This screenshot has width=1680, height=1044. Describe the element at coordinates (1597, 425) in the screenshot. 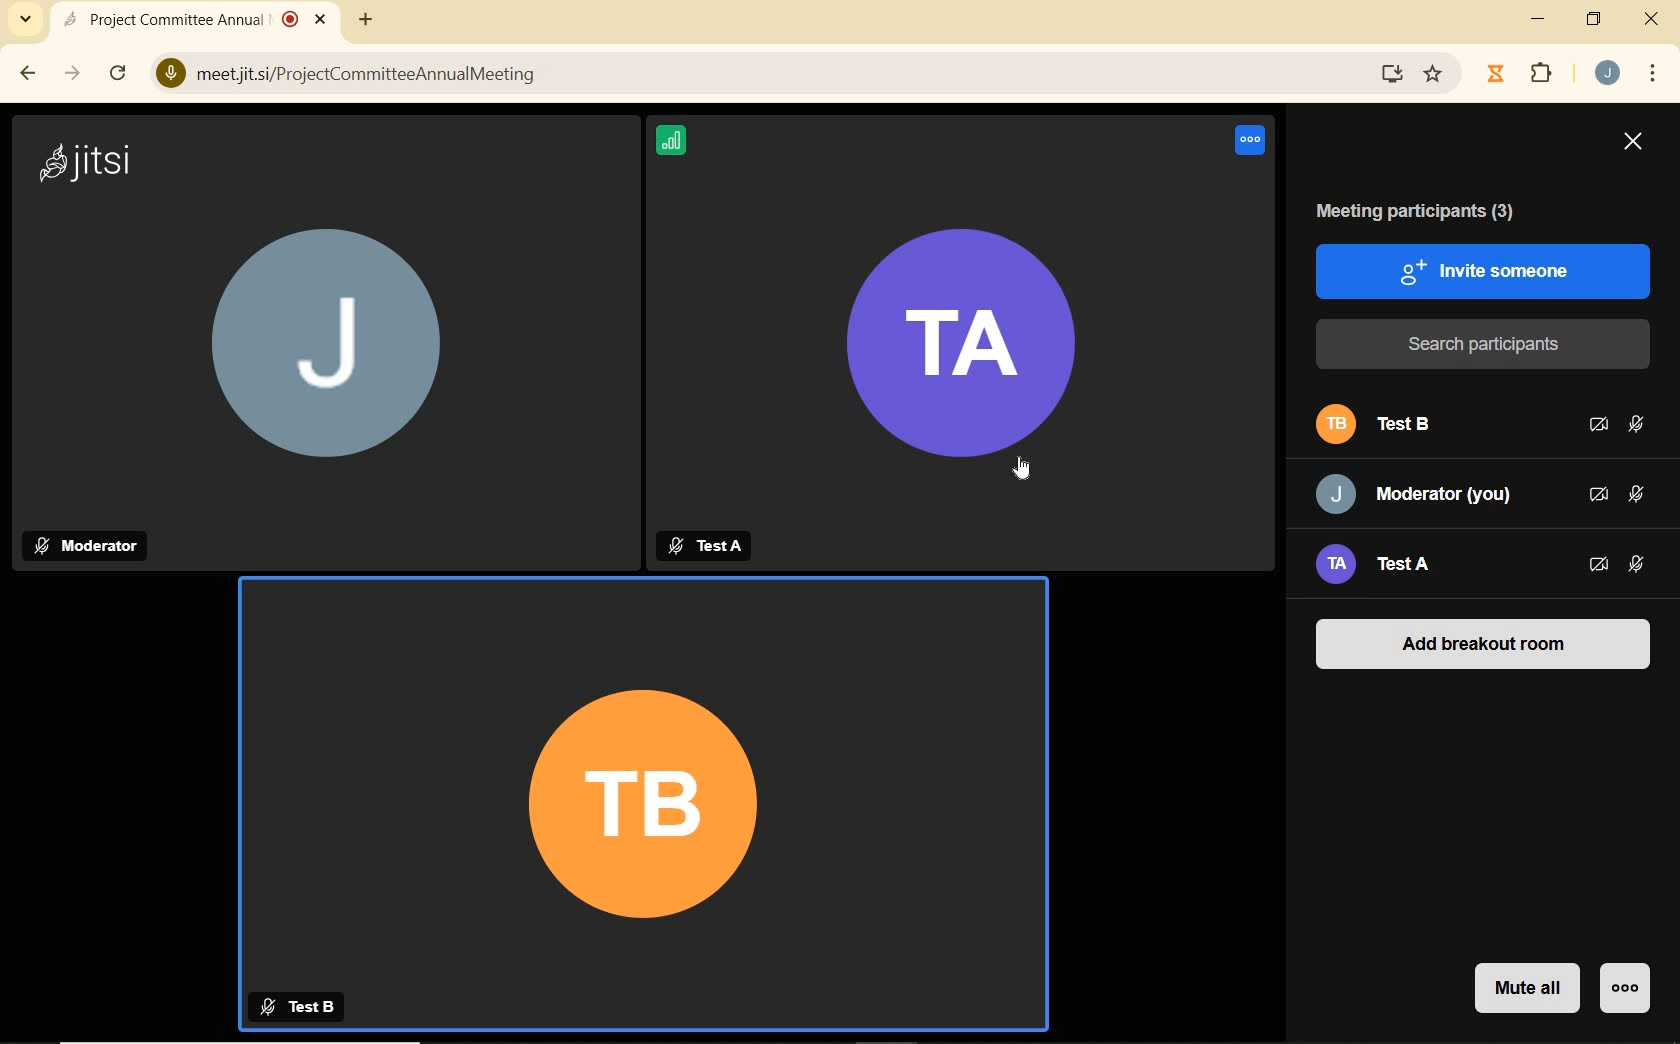

I see `CAMERA` at that location.